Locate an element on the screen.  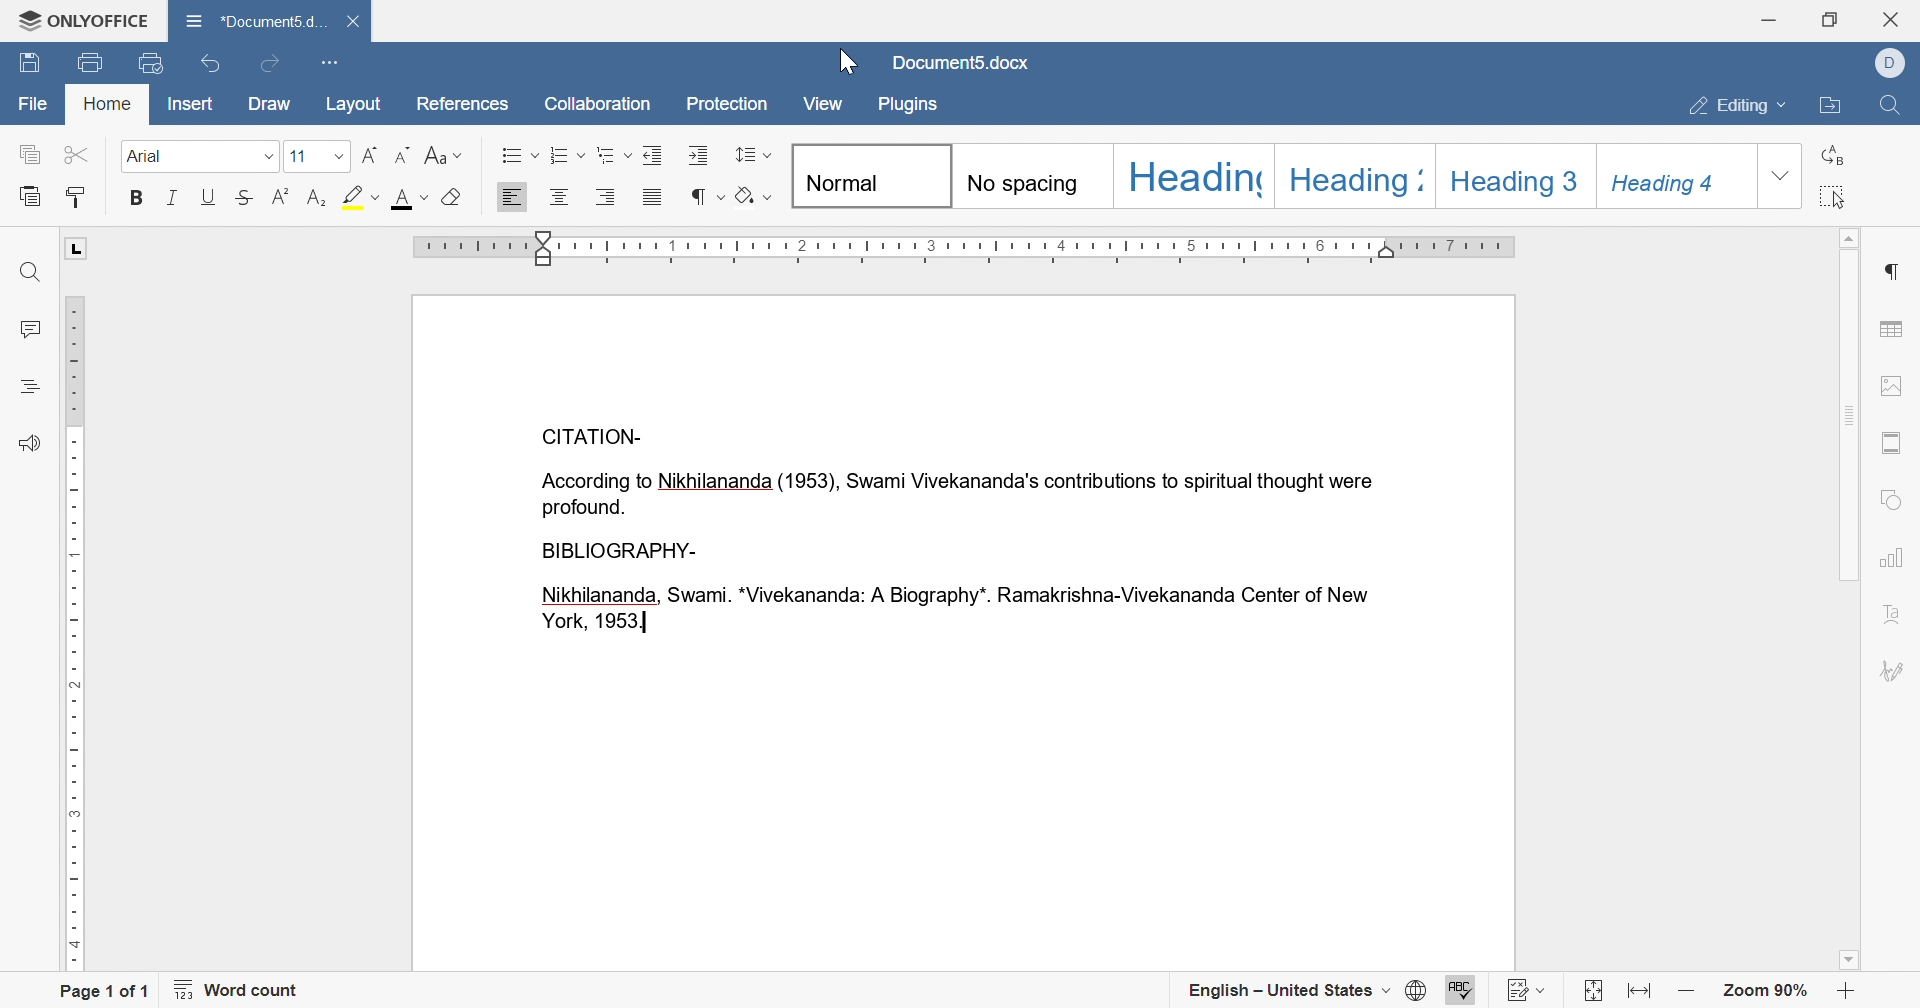
Heading is located at coordinates (1199, 176).